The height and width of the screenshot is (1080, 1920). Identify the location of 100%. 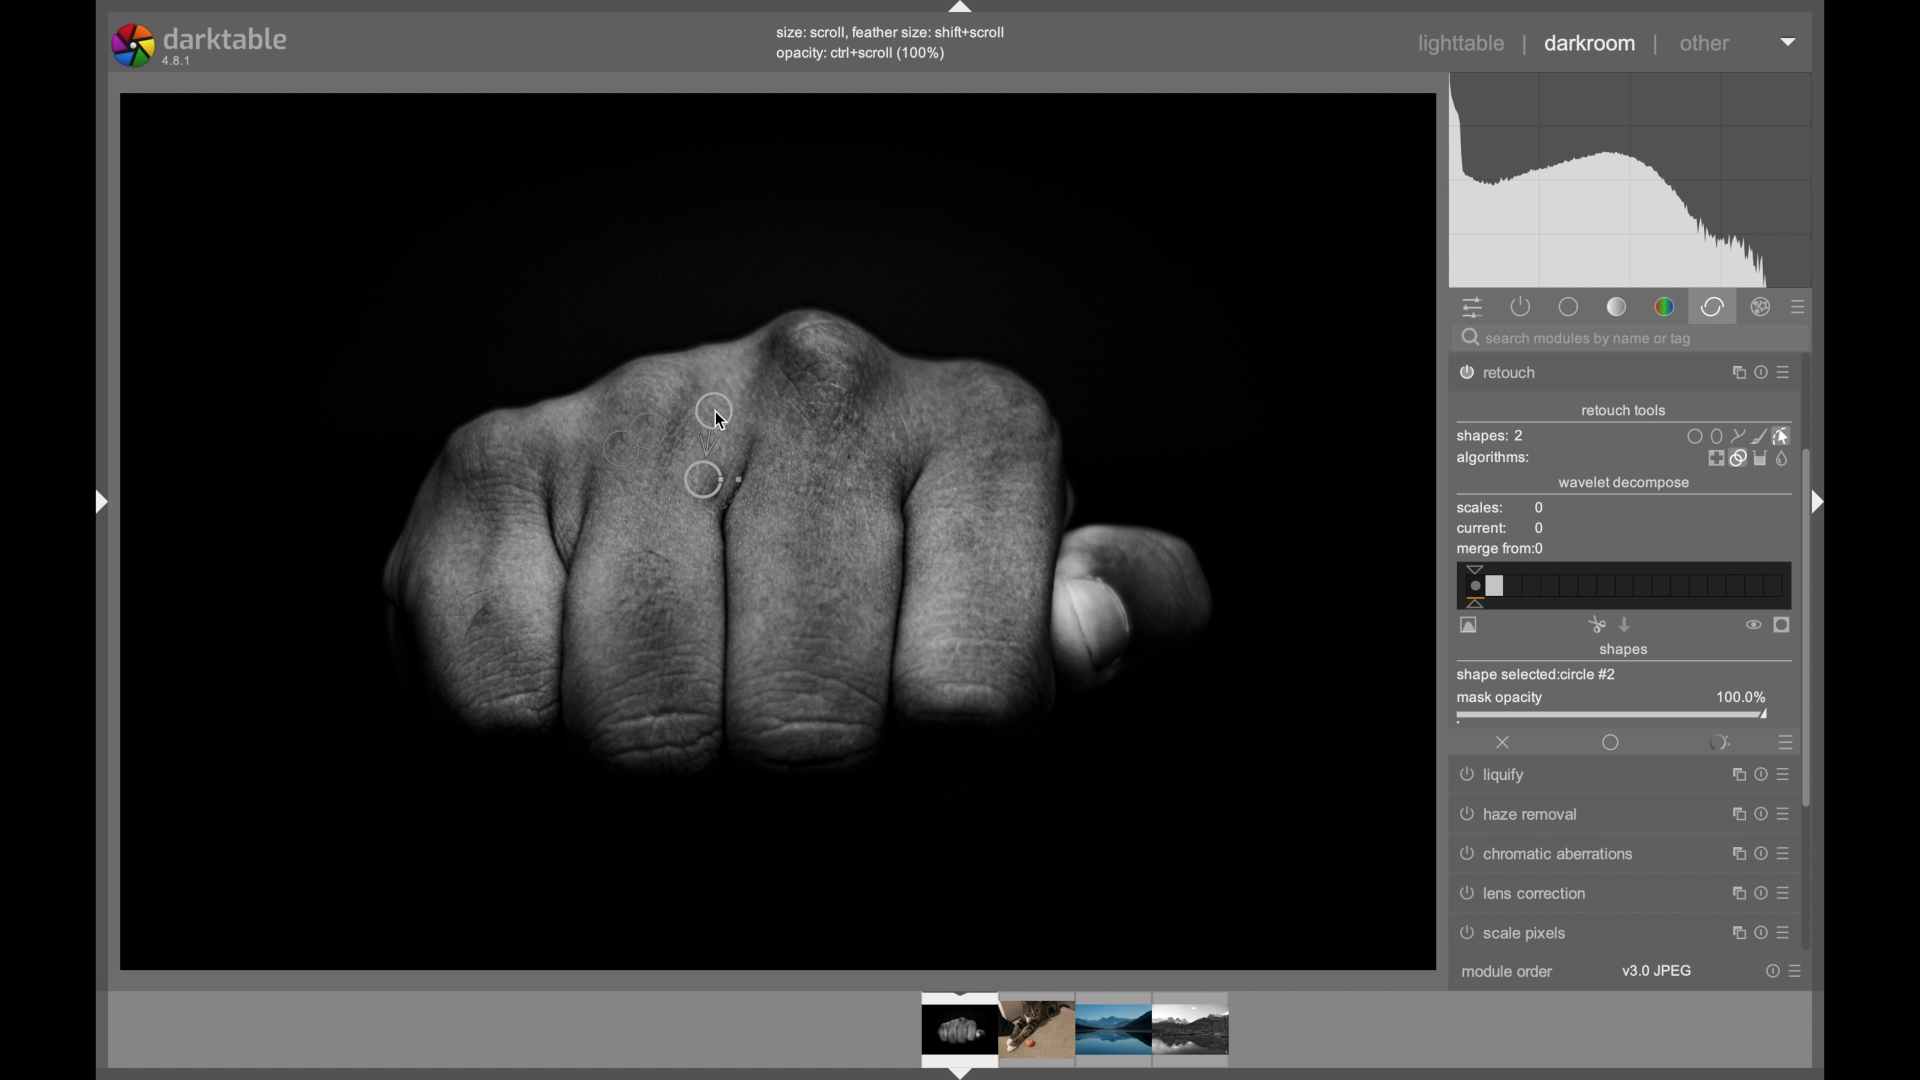
(1741, 697).